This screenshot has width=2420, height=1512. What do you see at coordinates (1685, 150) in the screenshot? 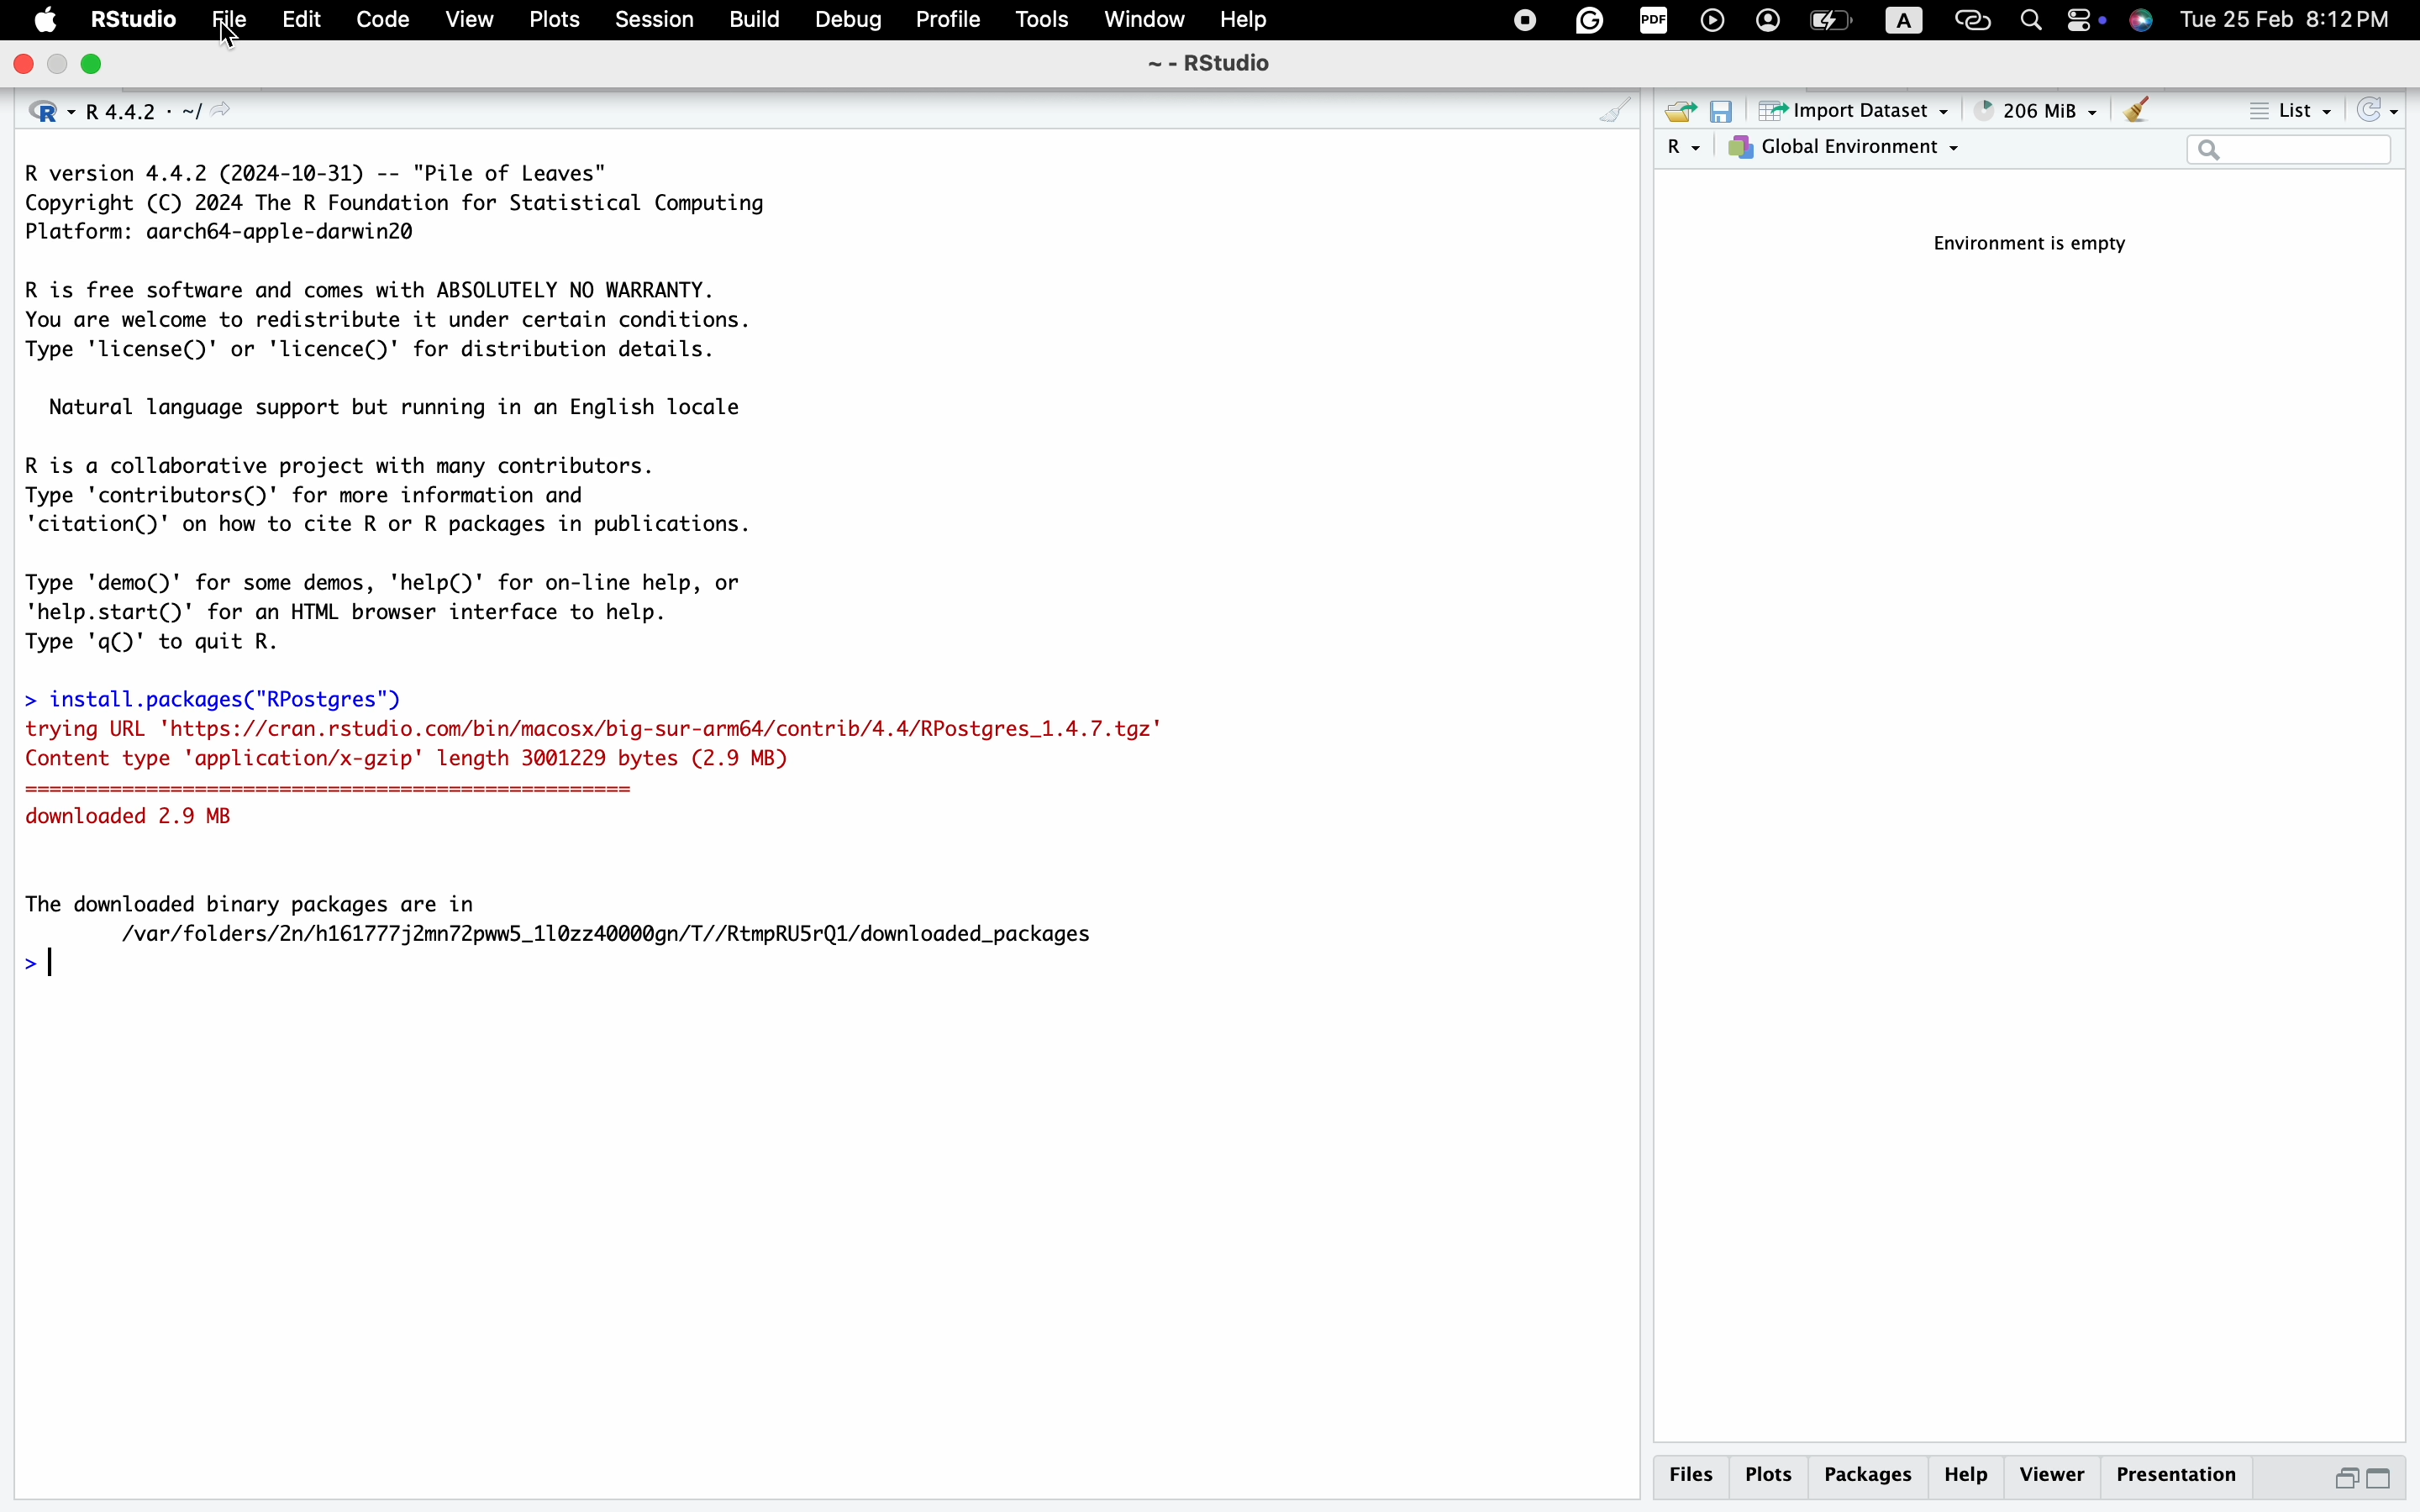
I see `language select` at bounding box center [1685, 150].